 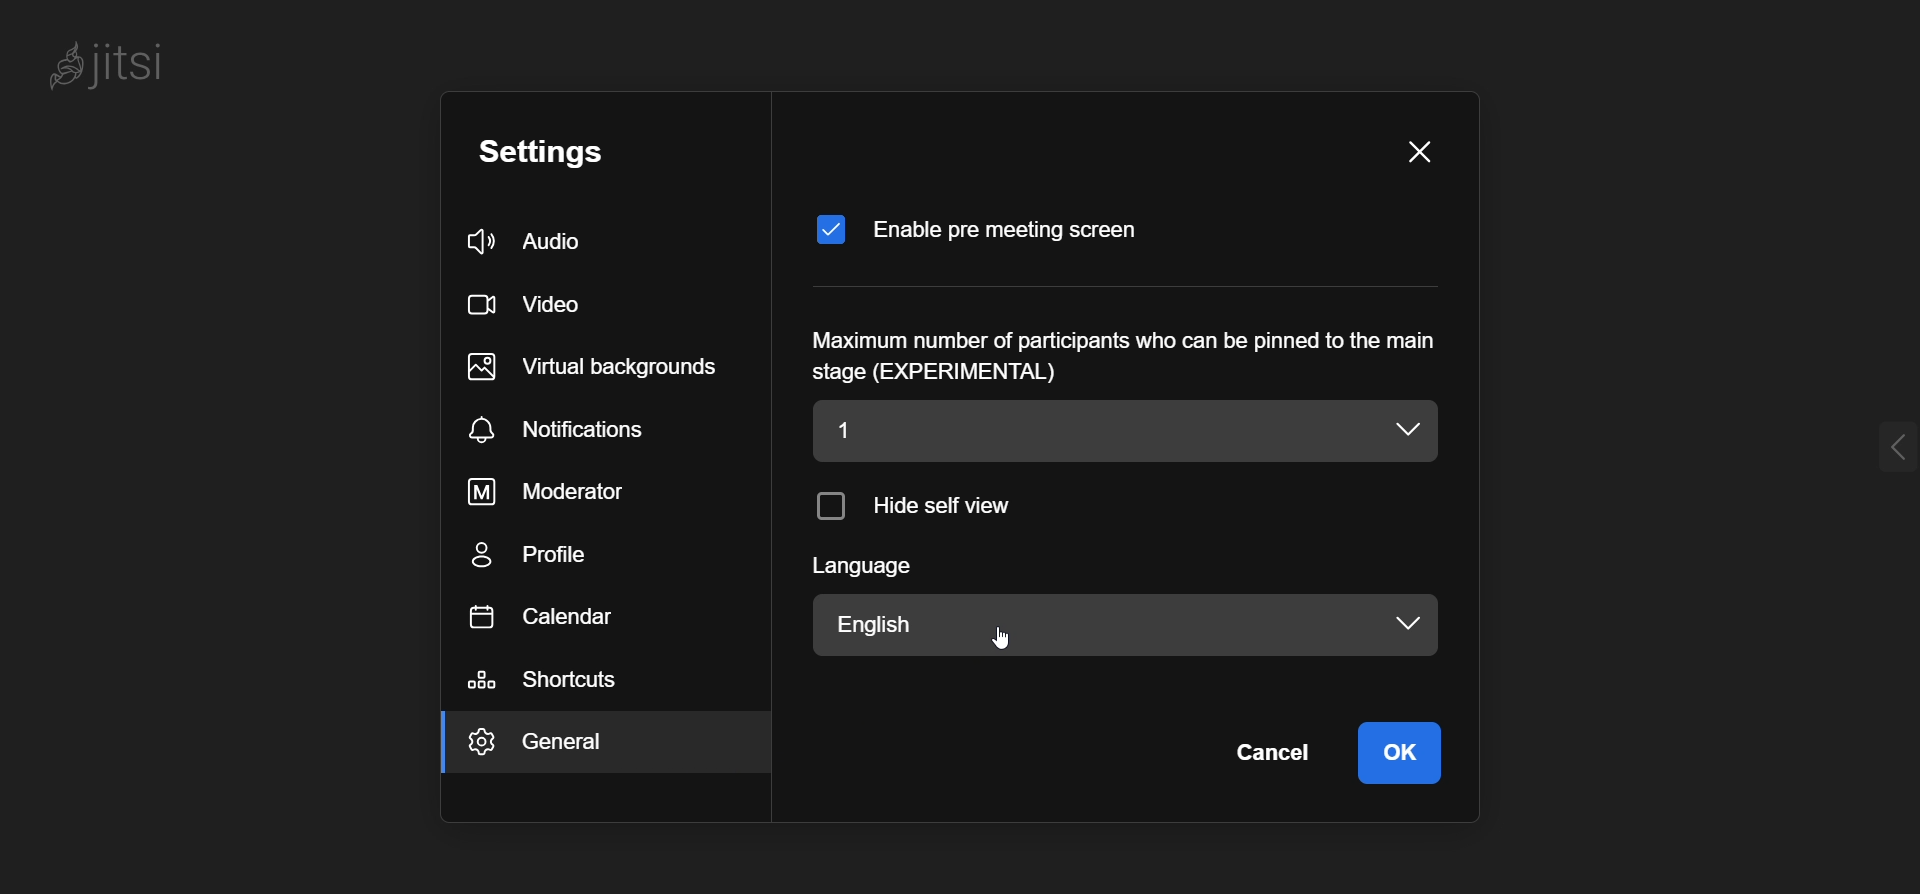 What do you see at coordinates (532, 305) in the screenshot?
I see `video` at bounding box center [532, 305].